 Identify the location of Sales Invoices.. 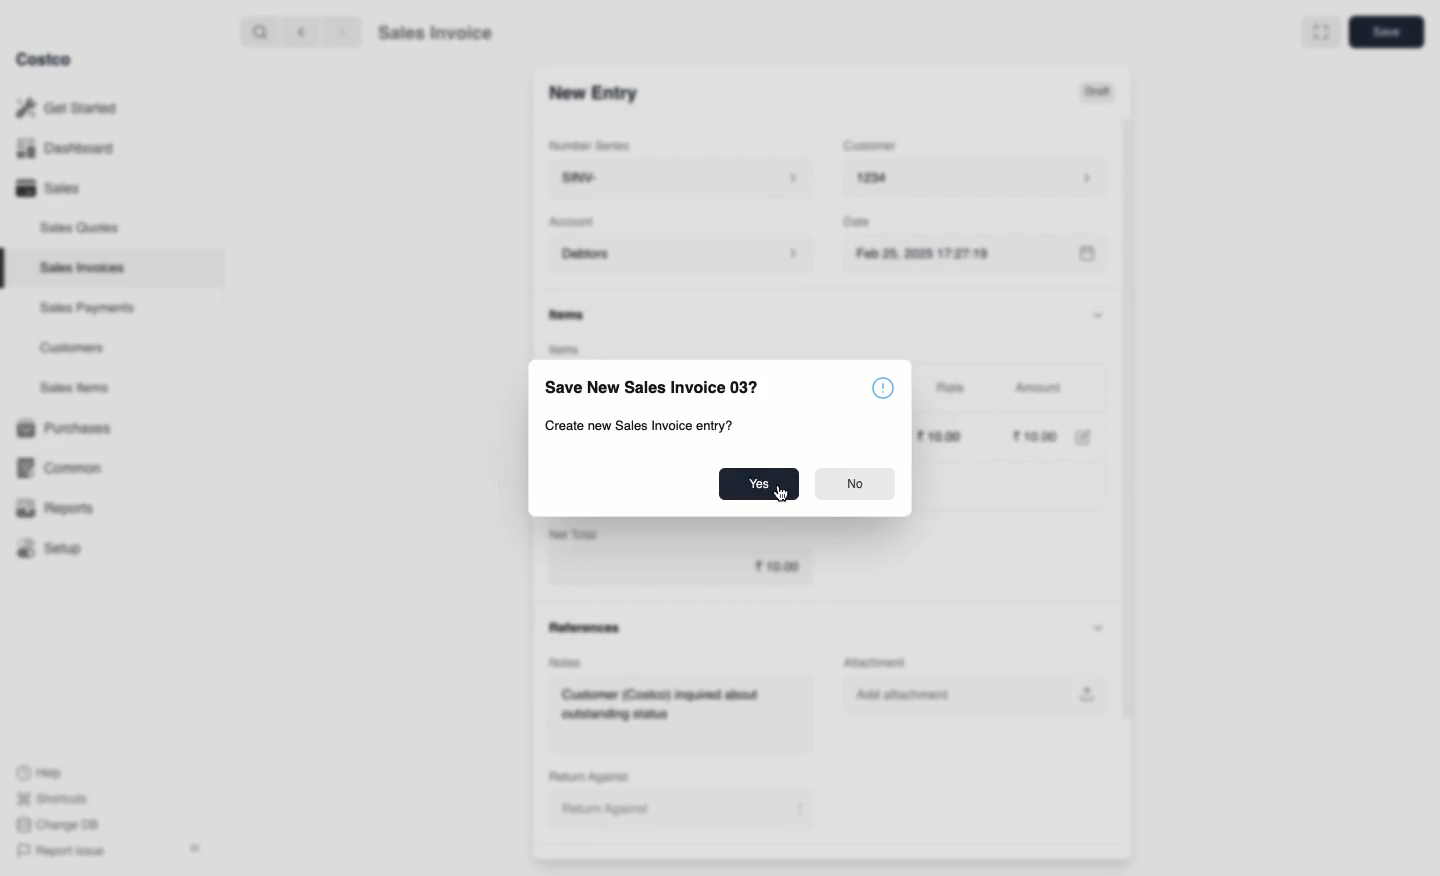
(80, 269).